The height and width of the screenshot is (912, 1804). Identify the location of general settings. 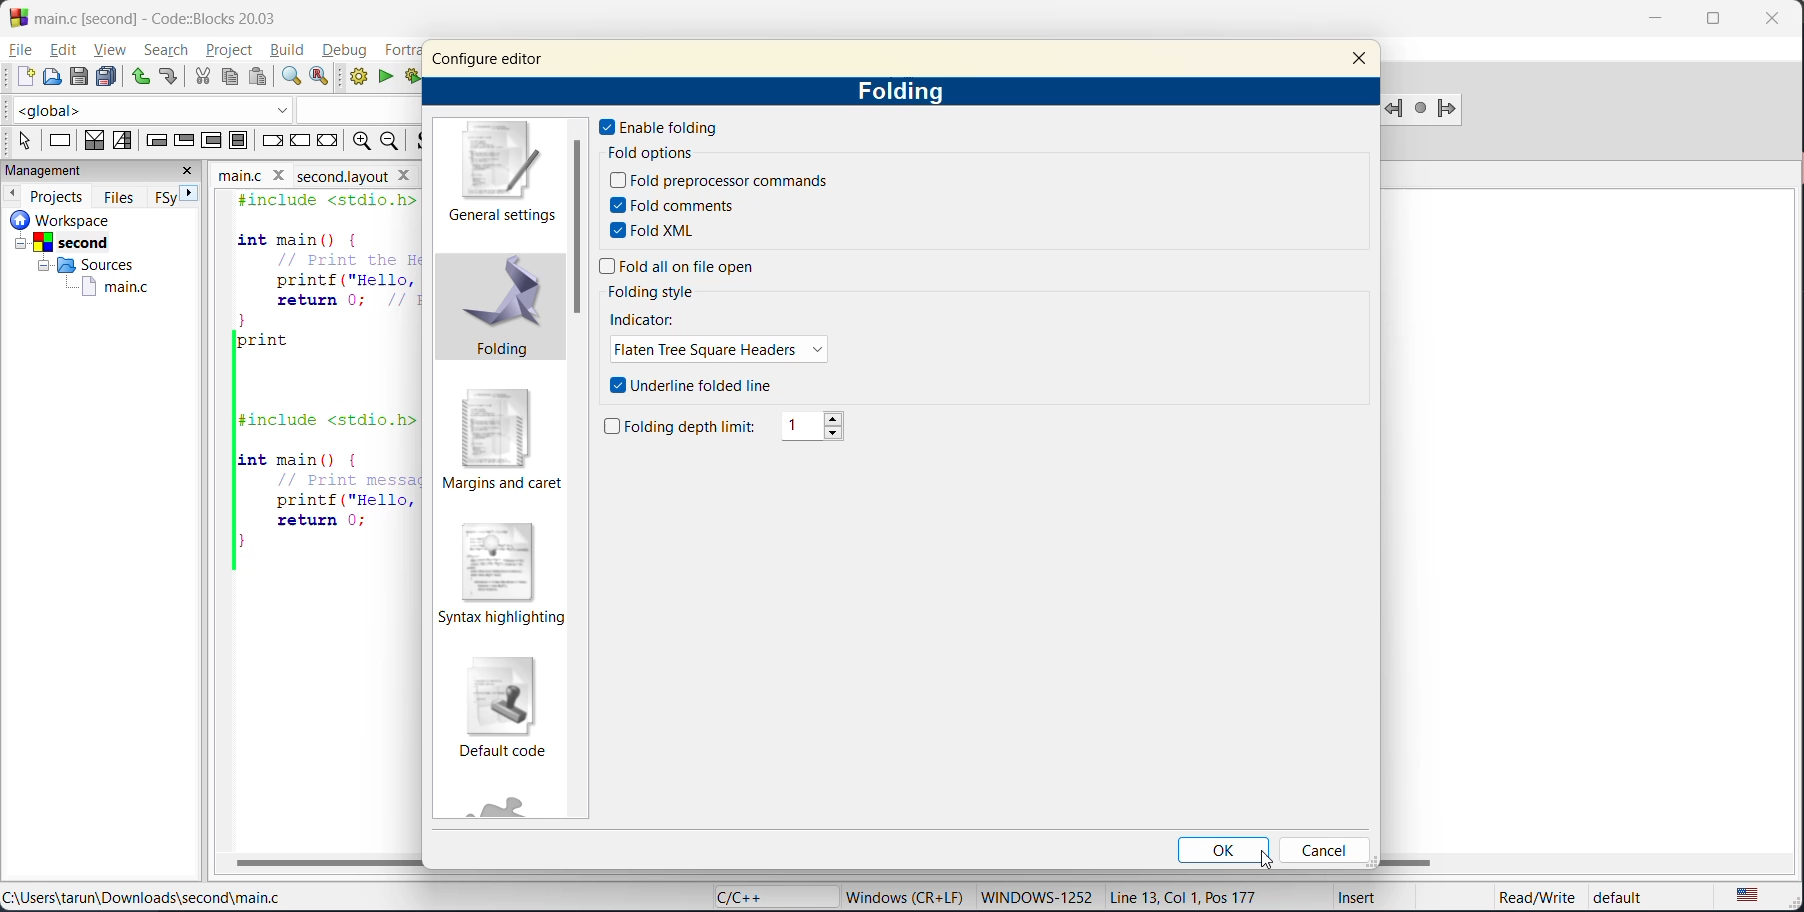
(508, 173).